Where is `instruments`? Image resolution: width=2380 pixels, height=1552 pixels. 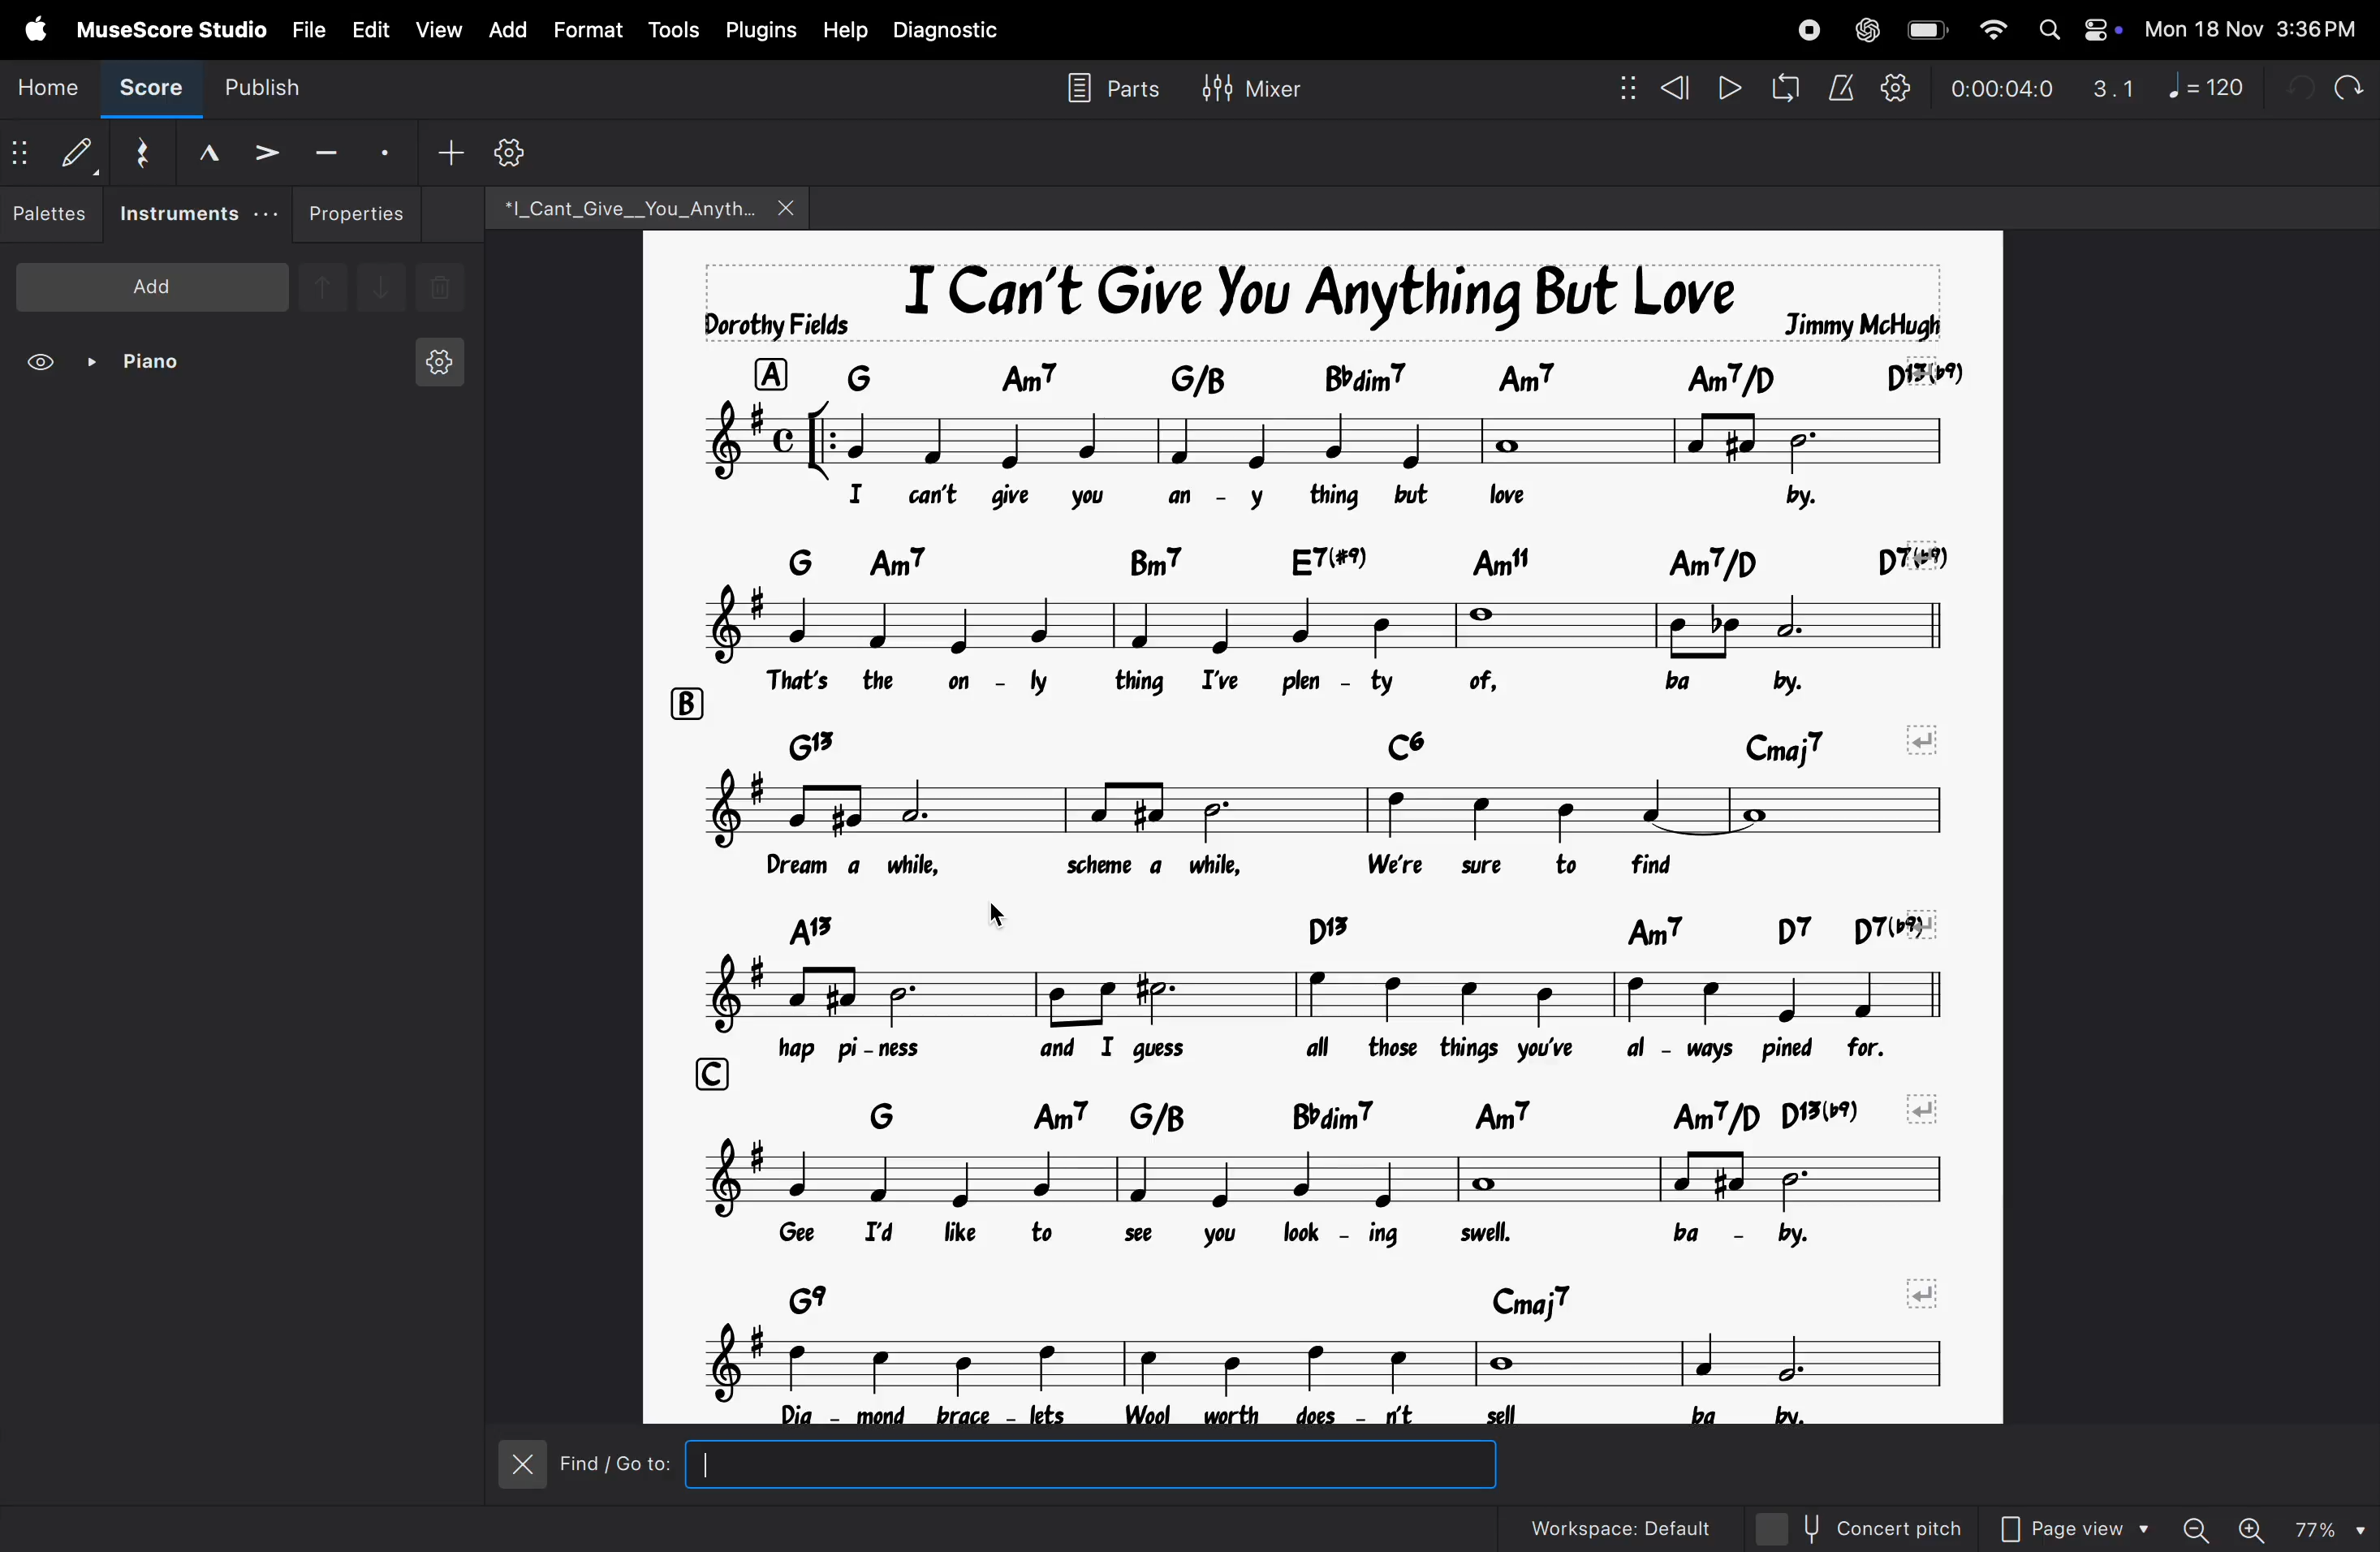 instruments is located at coordinates (197, 212).